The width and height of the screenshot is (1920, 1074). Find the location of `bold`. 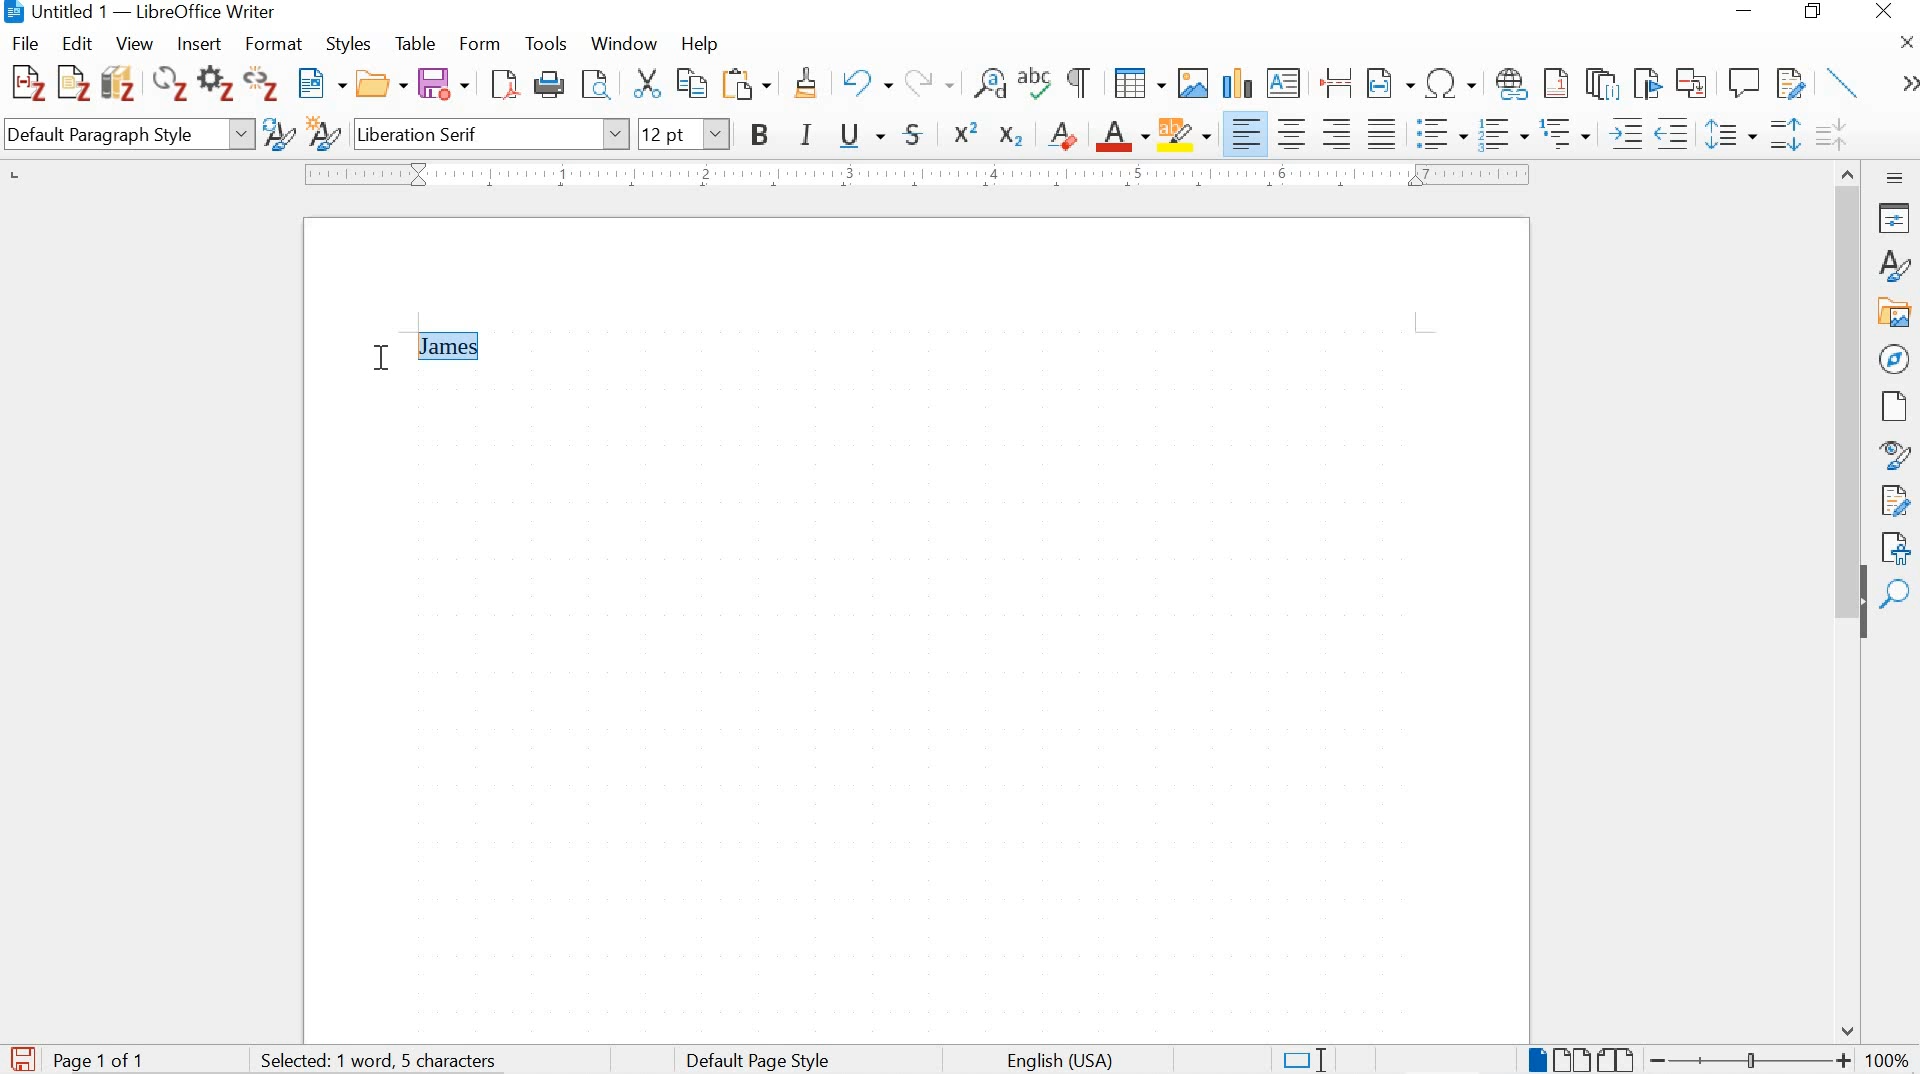

bold is located at coordinates (762, 137).